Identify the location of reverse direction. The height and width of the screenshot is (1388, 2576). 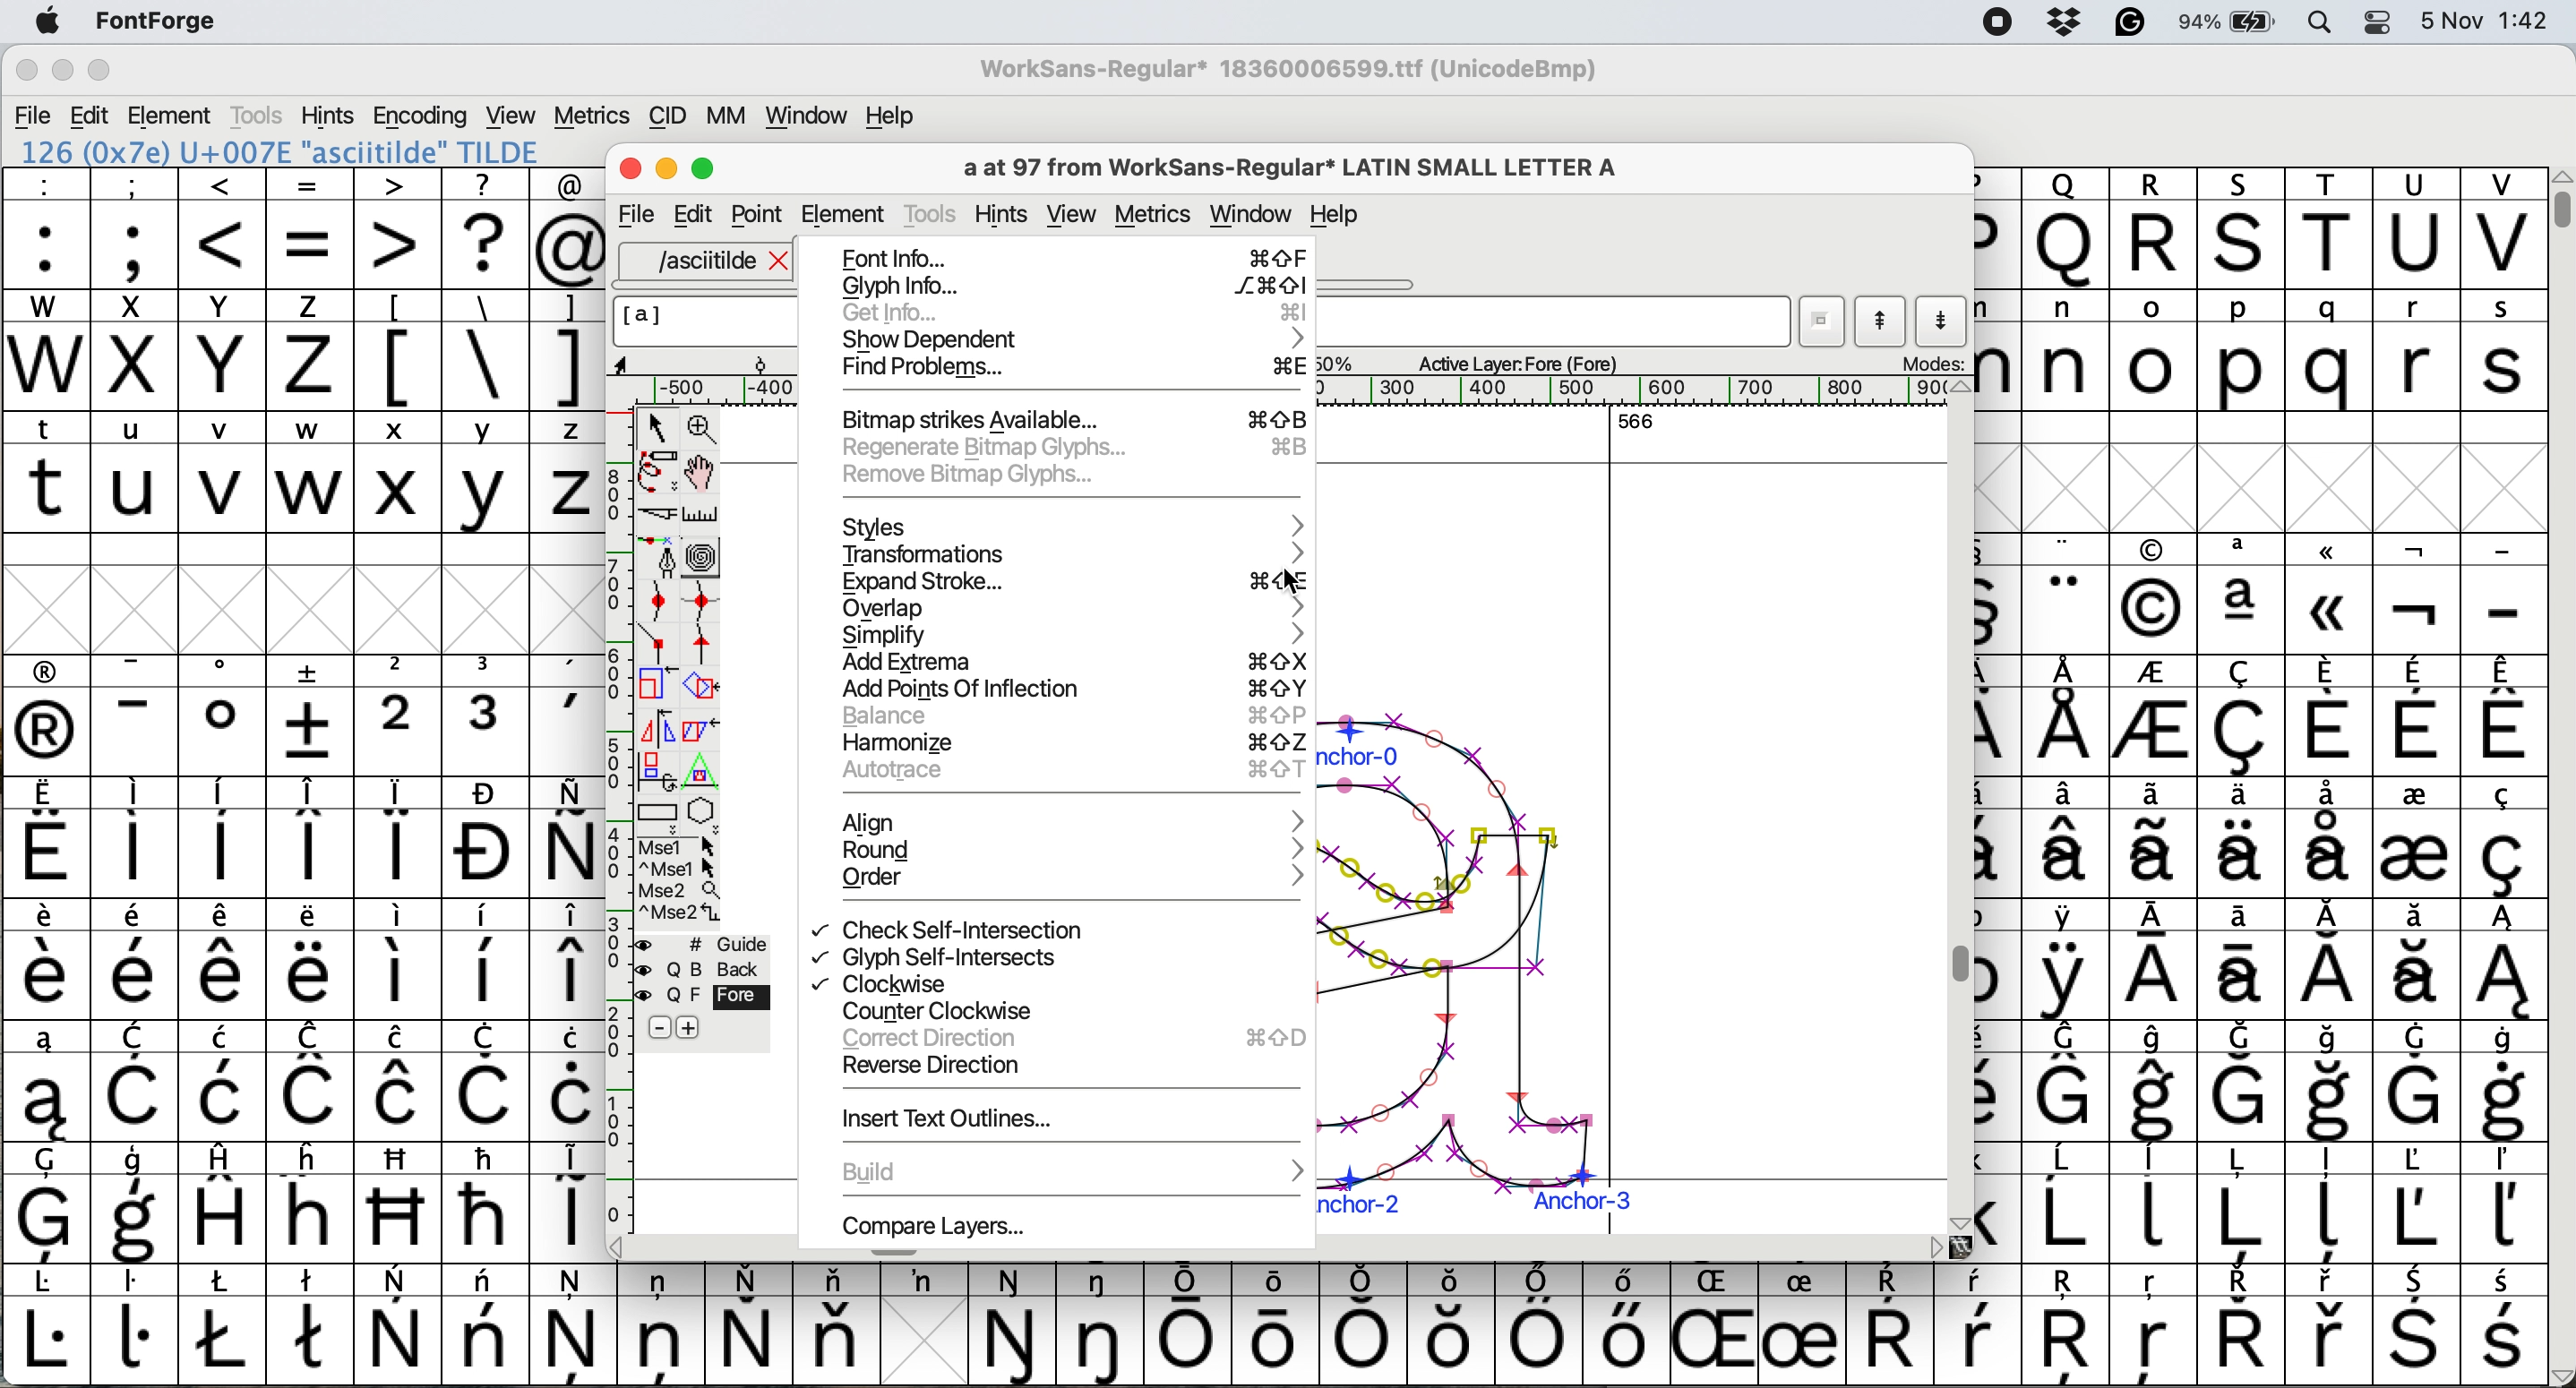
(1052, 1067).